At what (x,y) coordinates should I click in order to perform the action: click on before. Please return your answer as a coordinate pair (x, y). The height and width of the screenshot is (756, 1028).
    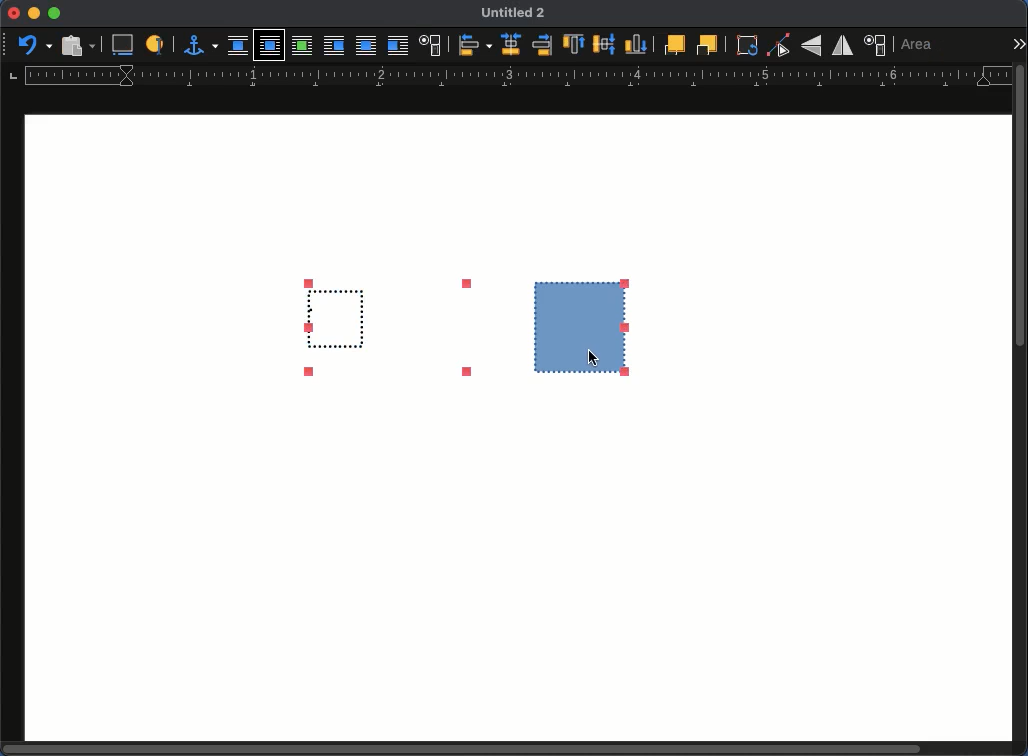
    Looking at the image, I should click on (334, 46).